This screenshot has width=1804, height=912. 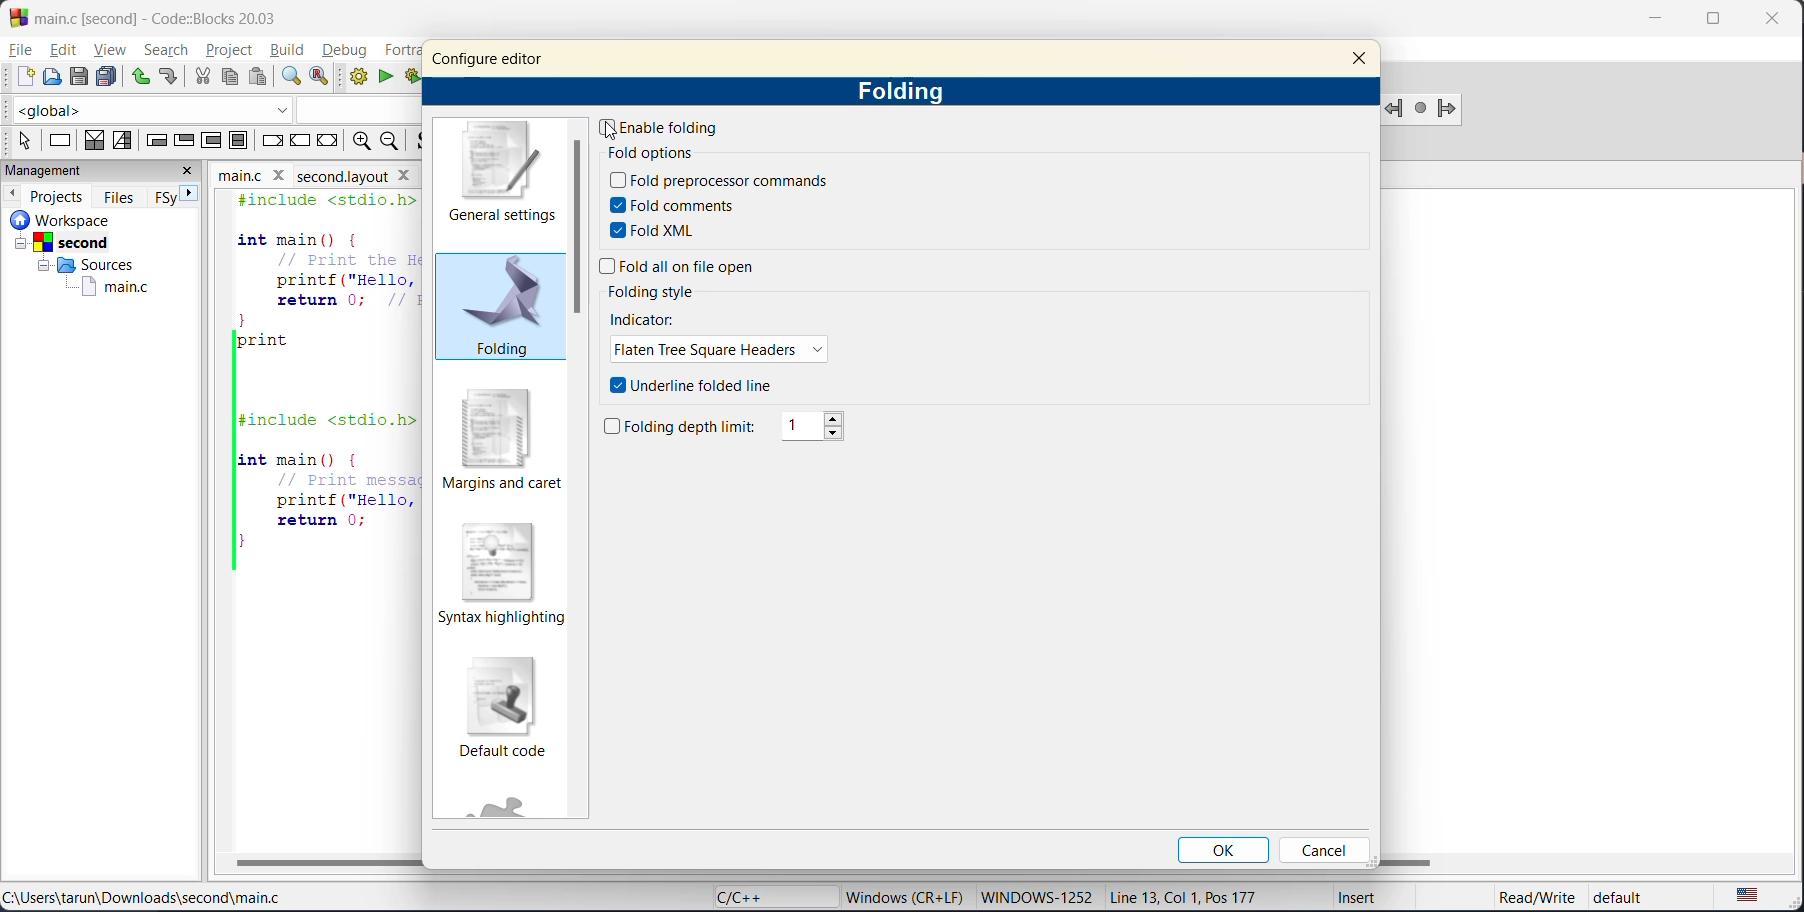 I want to click on zoom out, so click(x=395, y=141).